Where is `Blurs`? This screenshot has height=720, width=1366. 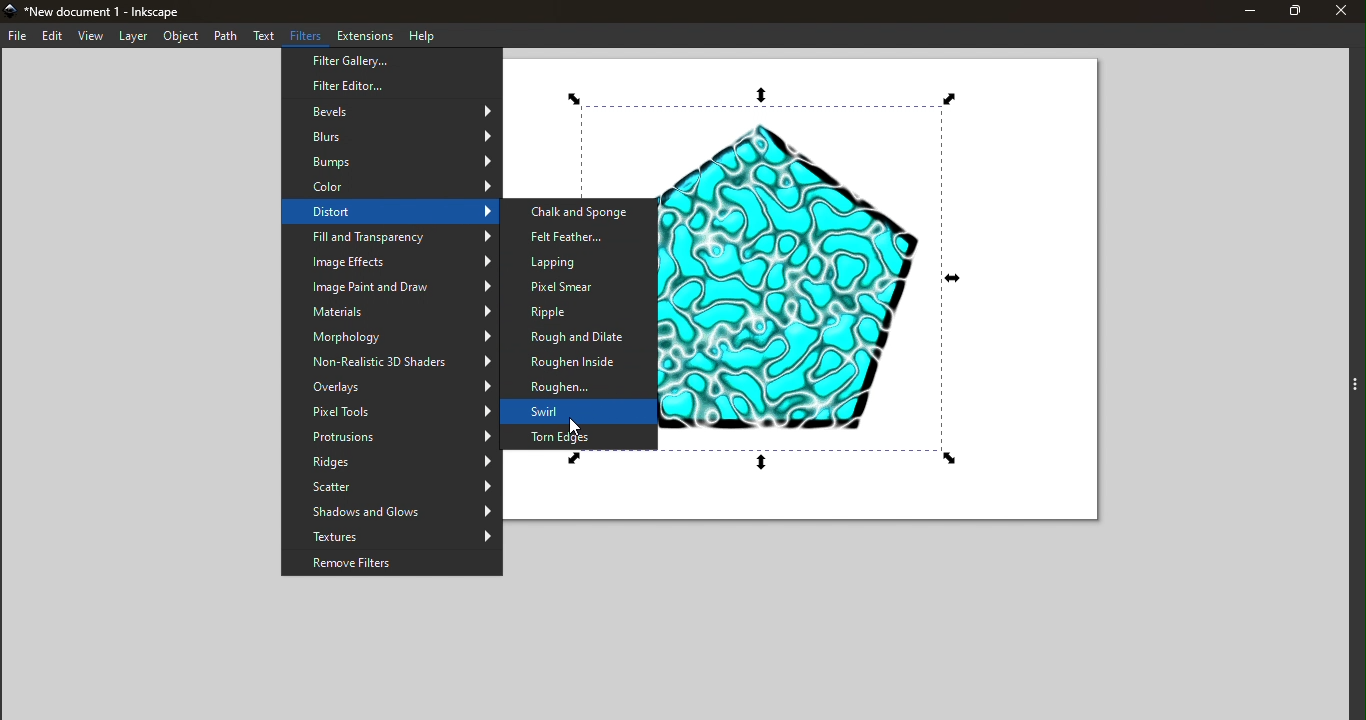
Blurs is located at coordinates (391, 137).